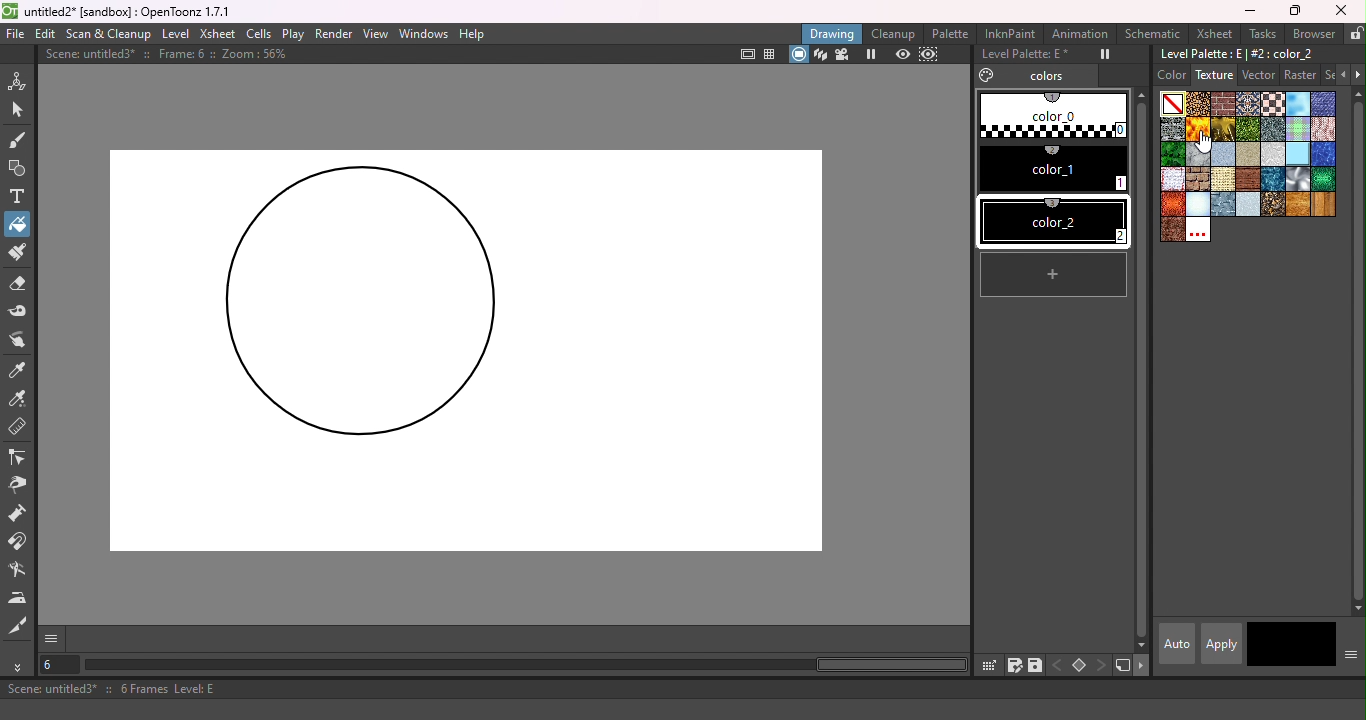 This screenshot has width=1366, height=720. What do you see at coordinates (1102, 666) in the screenshot?
I see `next key` at bounding box center [1102, 666].